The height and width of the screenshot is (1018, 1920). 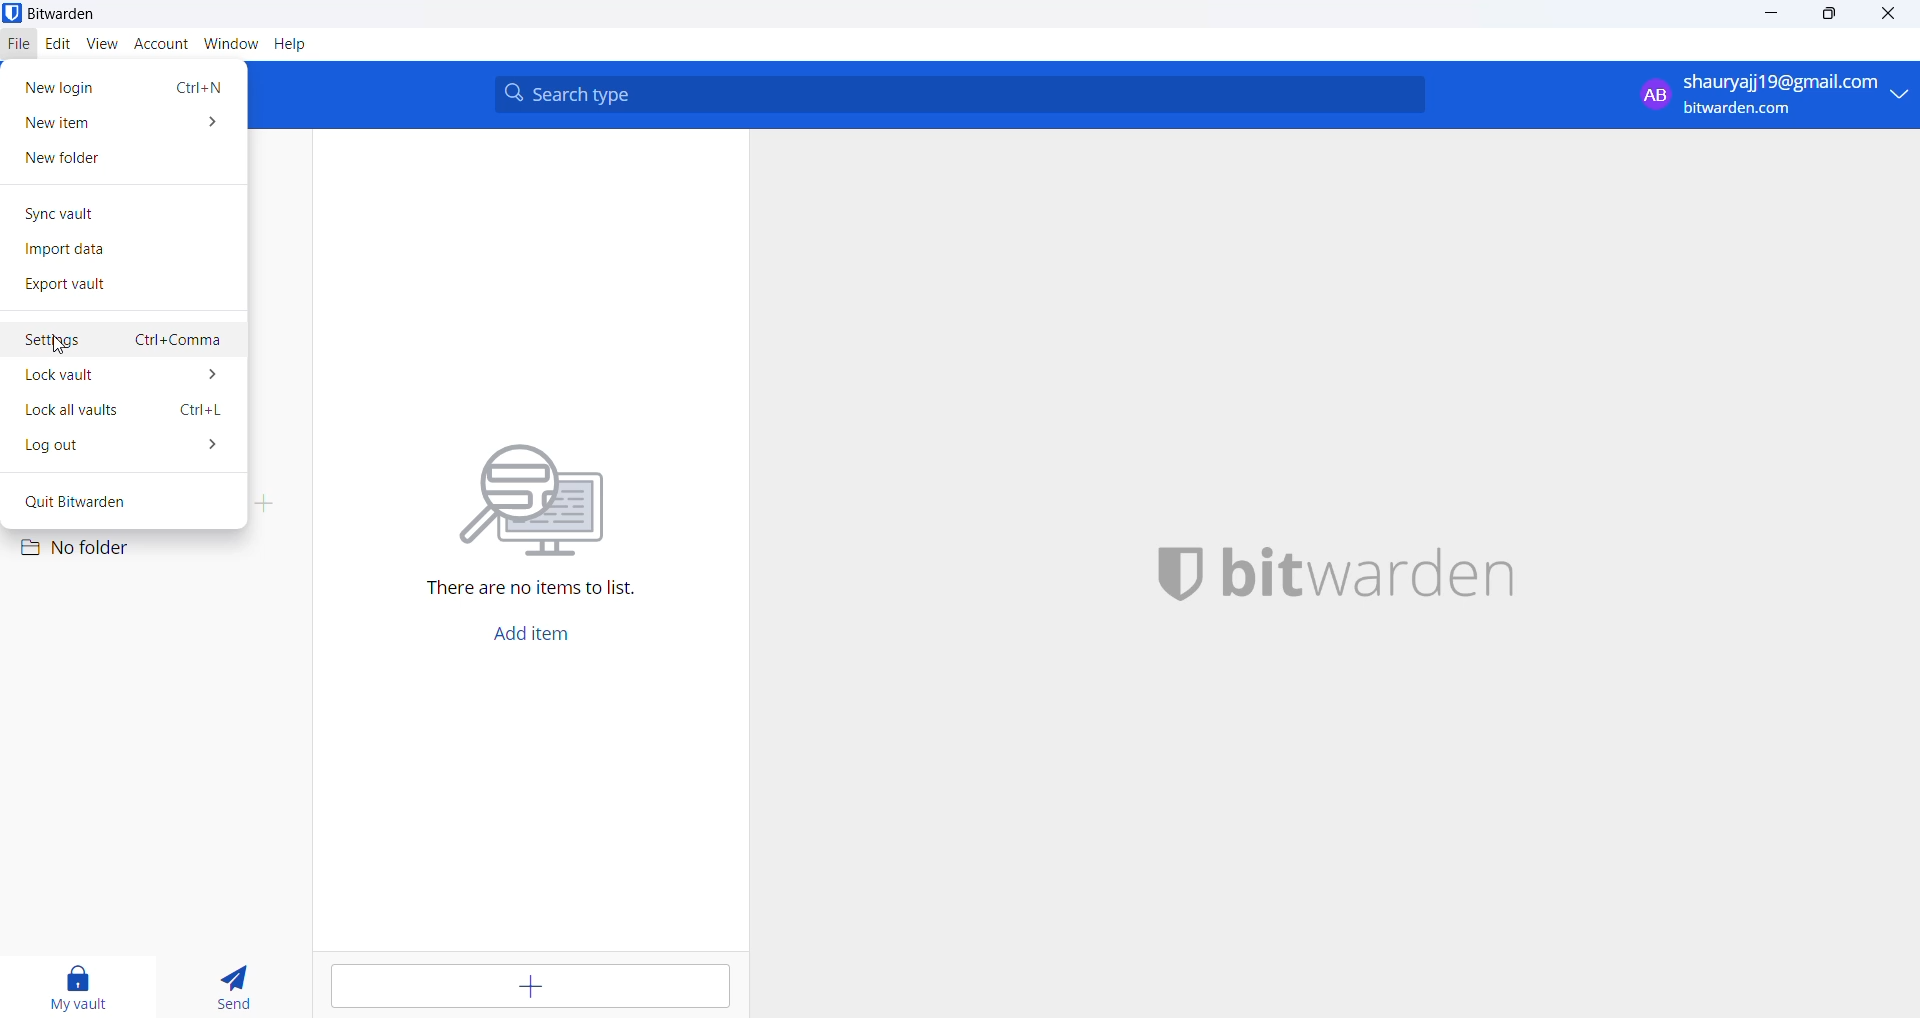 What do you see at coordinates (1891, 18) in the screenshot?
I see `close` at bounding box center [1891, 18].